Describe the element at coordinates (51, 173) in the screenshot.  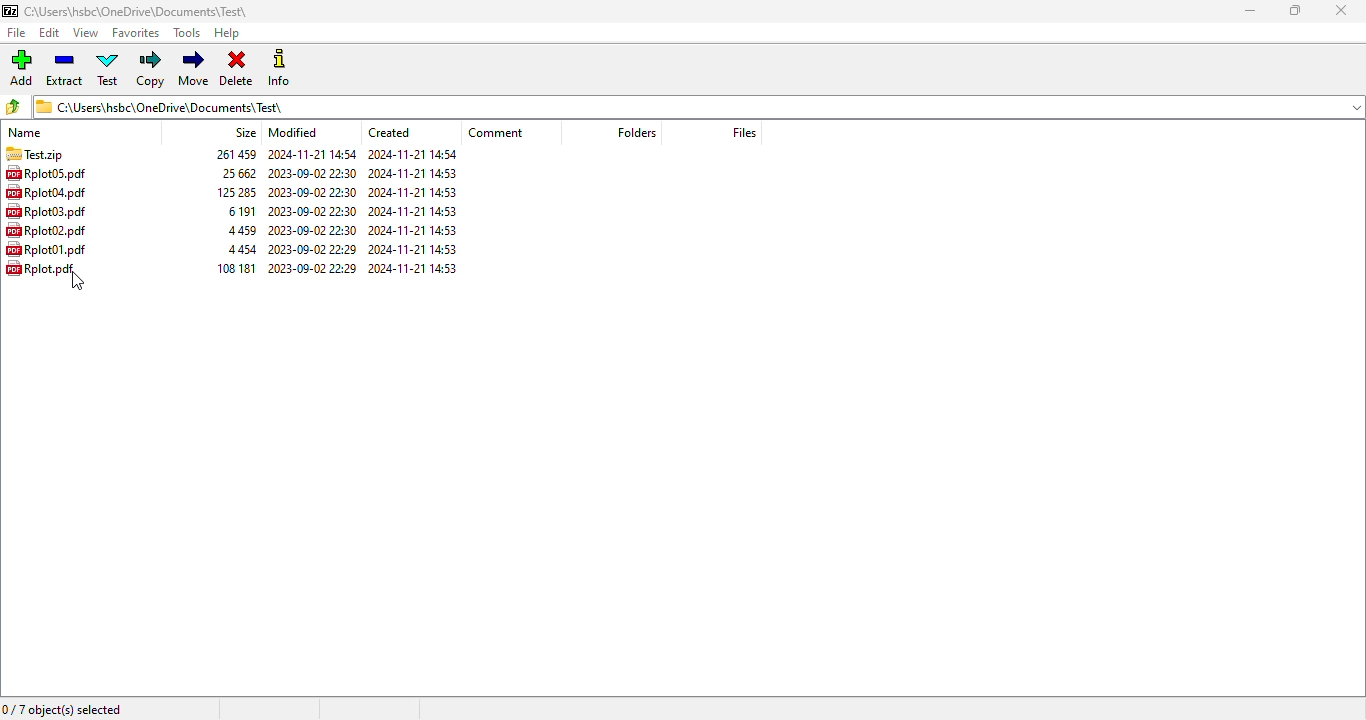
I see ` RplotdS.pdf` at that location.